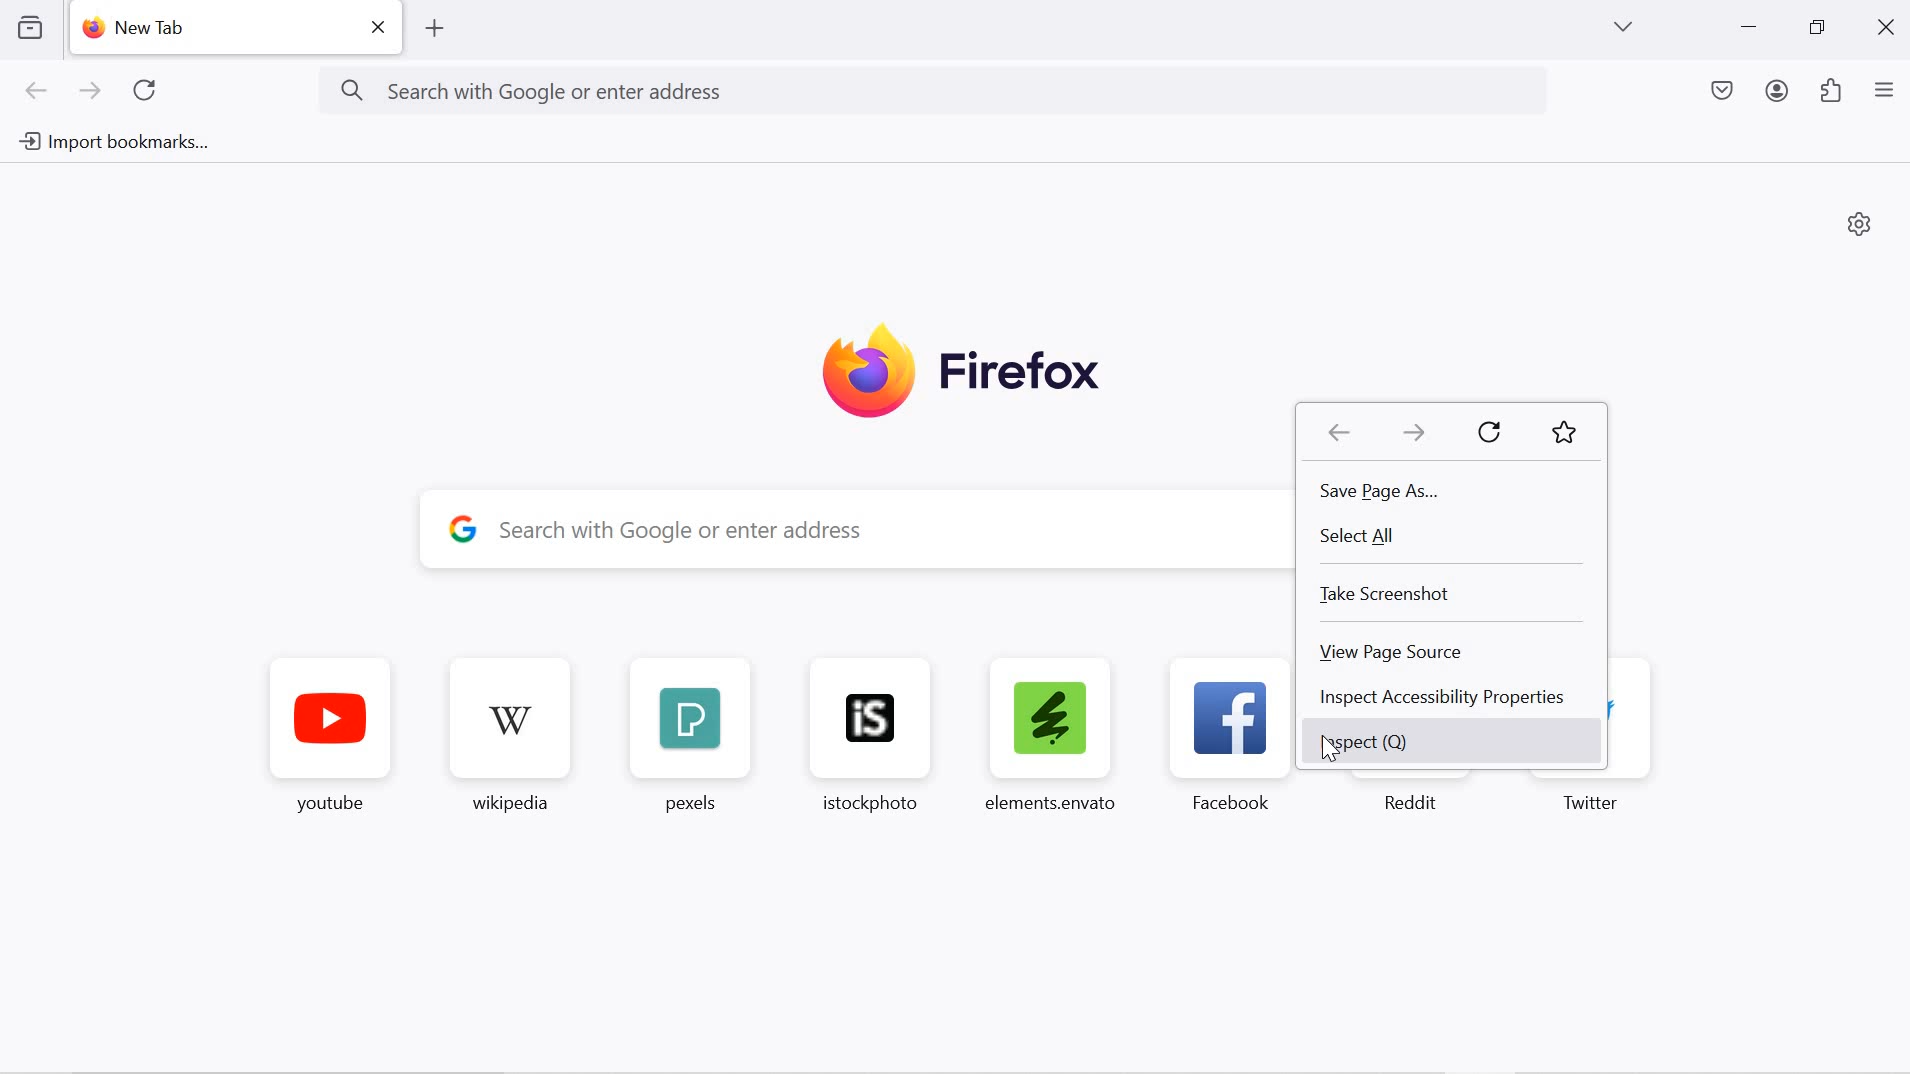 The height and width of the screenshot is (1074, 1910). Describe the element at coordinates (1859, 226) in the screenshot. I see `personalize new tab` at that location.